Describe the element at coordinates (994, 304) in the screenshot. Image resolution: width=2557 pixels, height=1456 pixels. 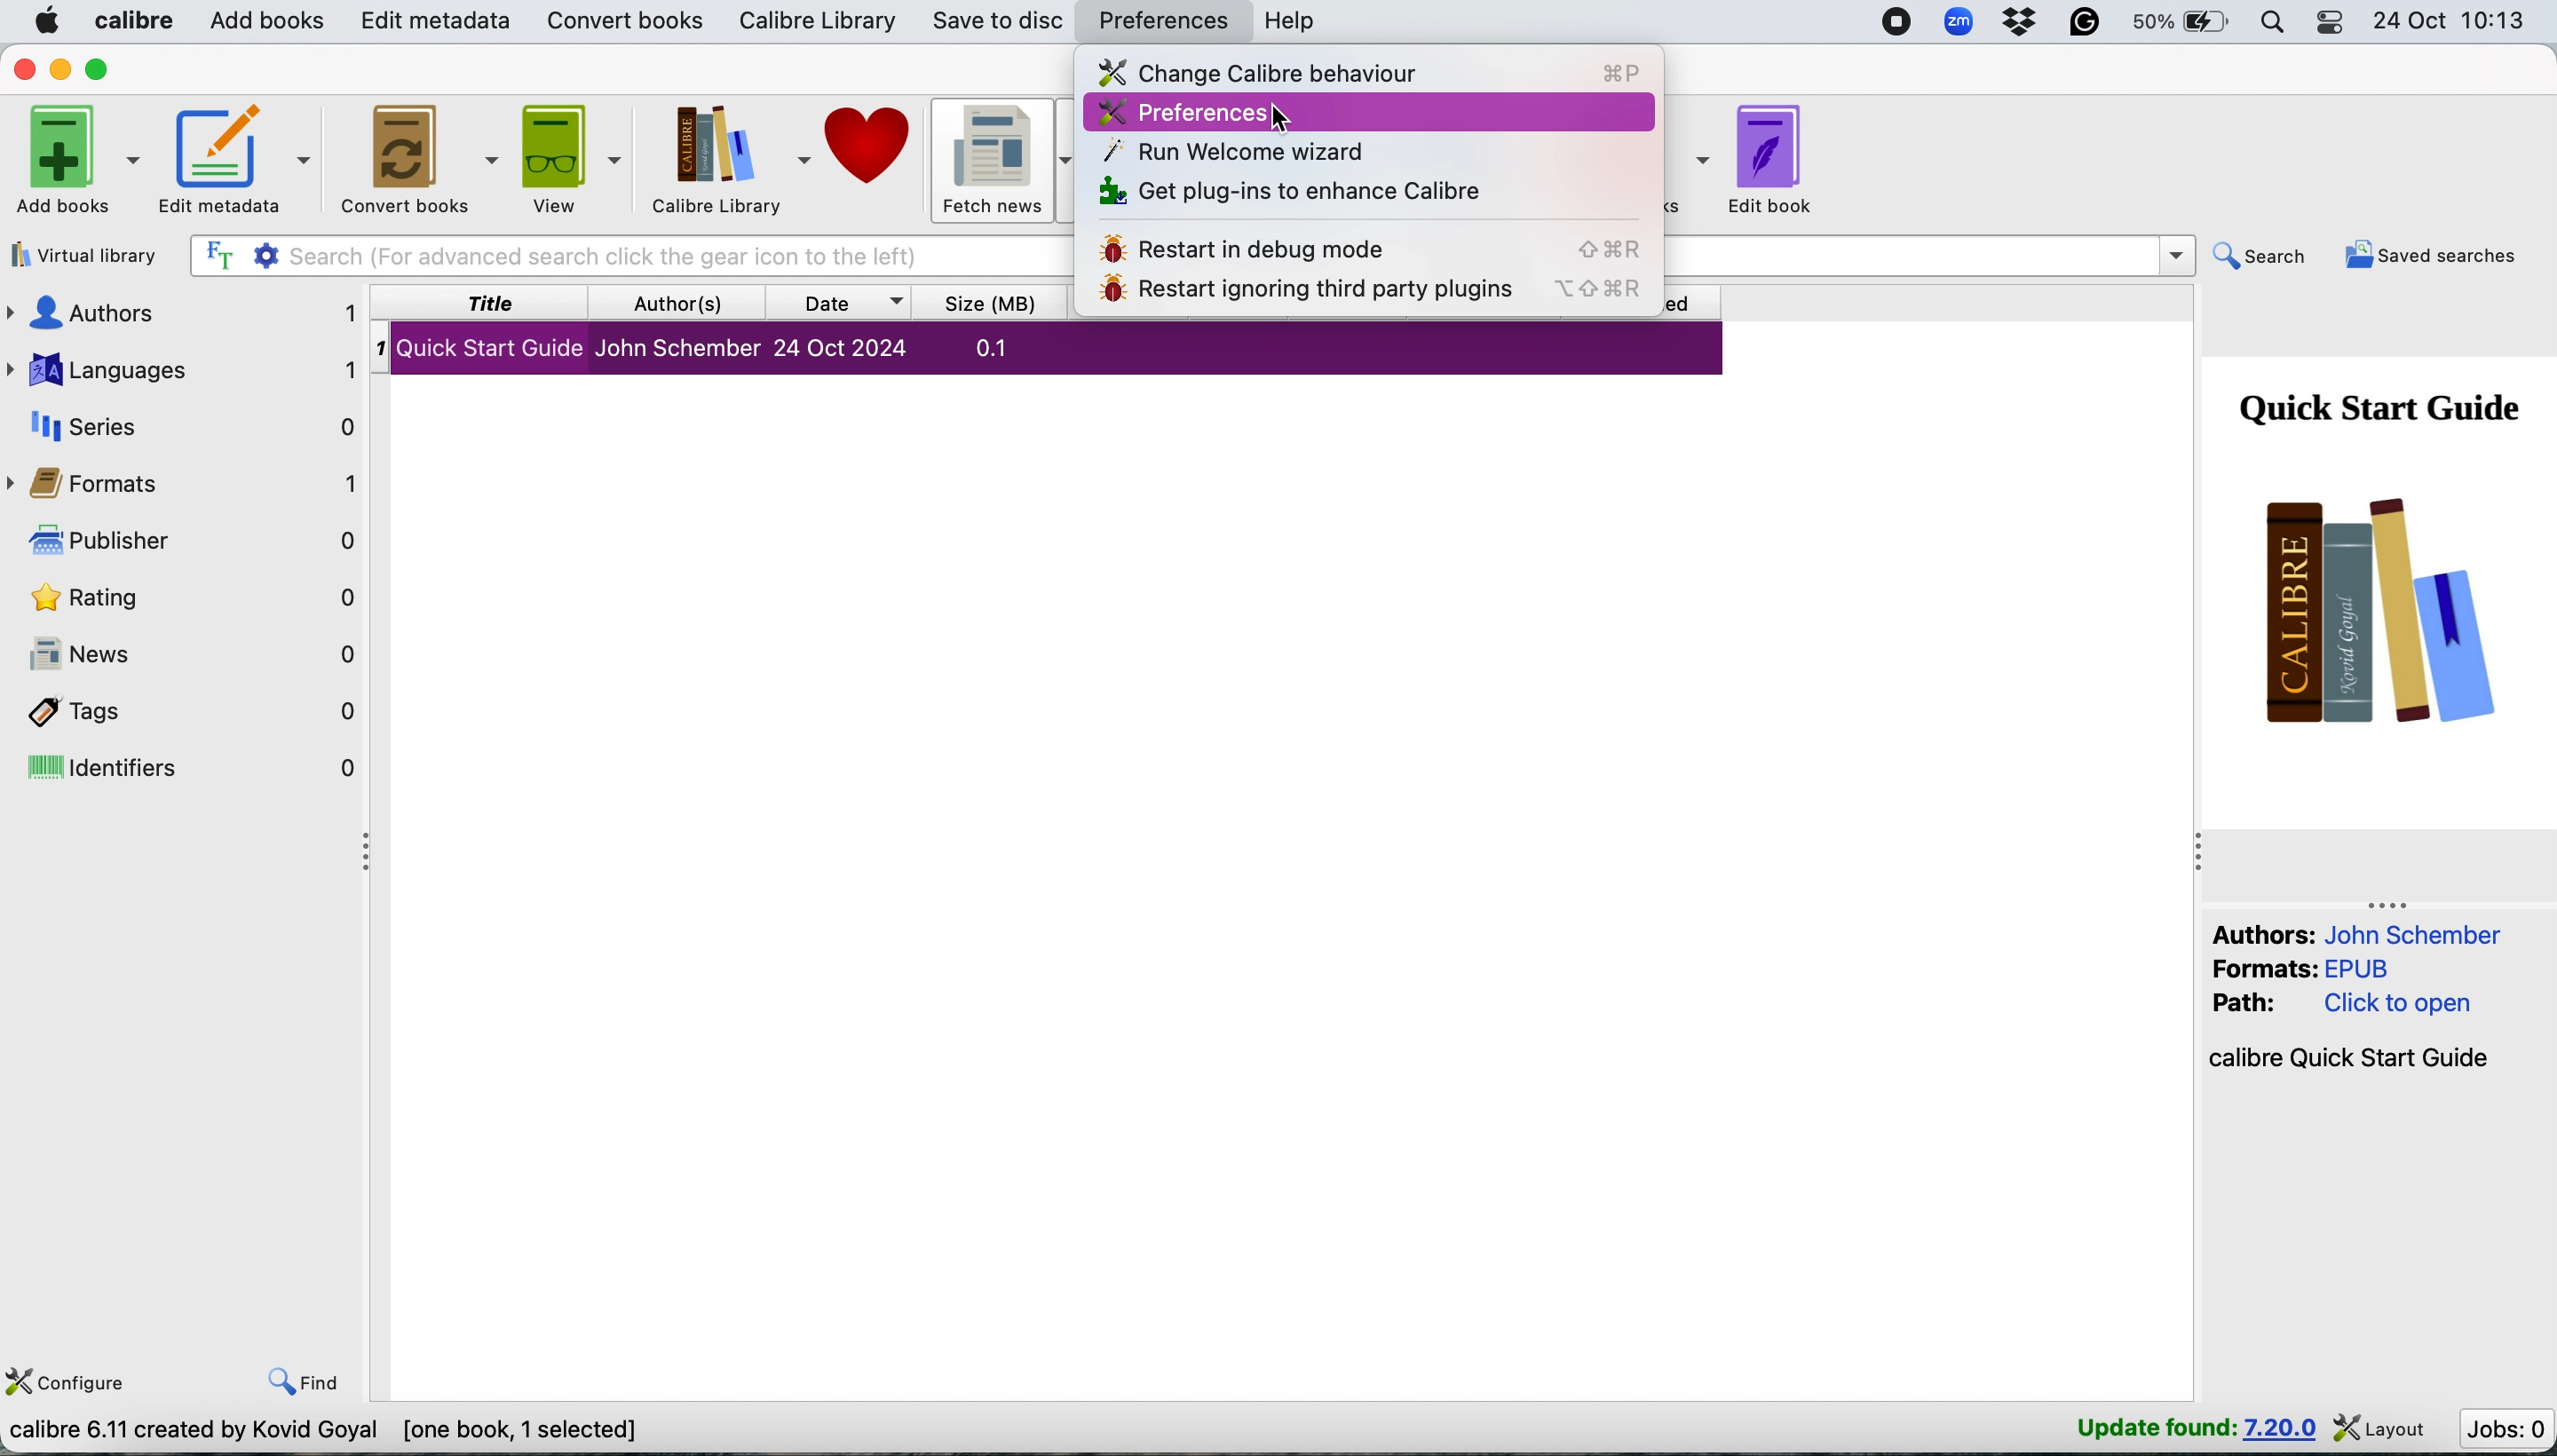
I see `size` at that location.